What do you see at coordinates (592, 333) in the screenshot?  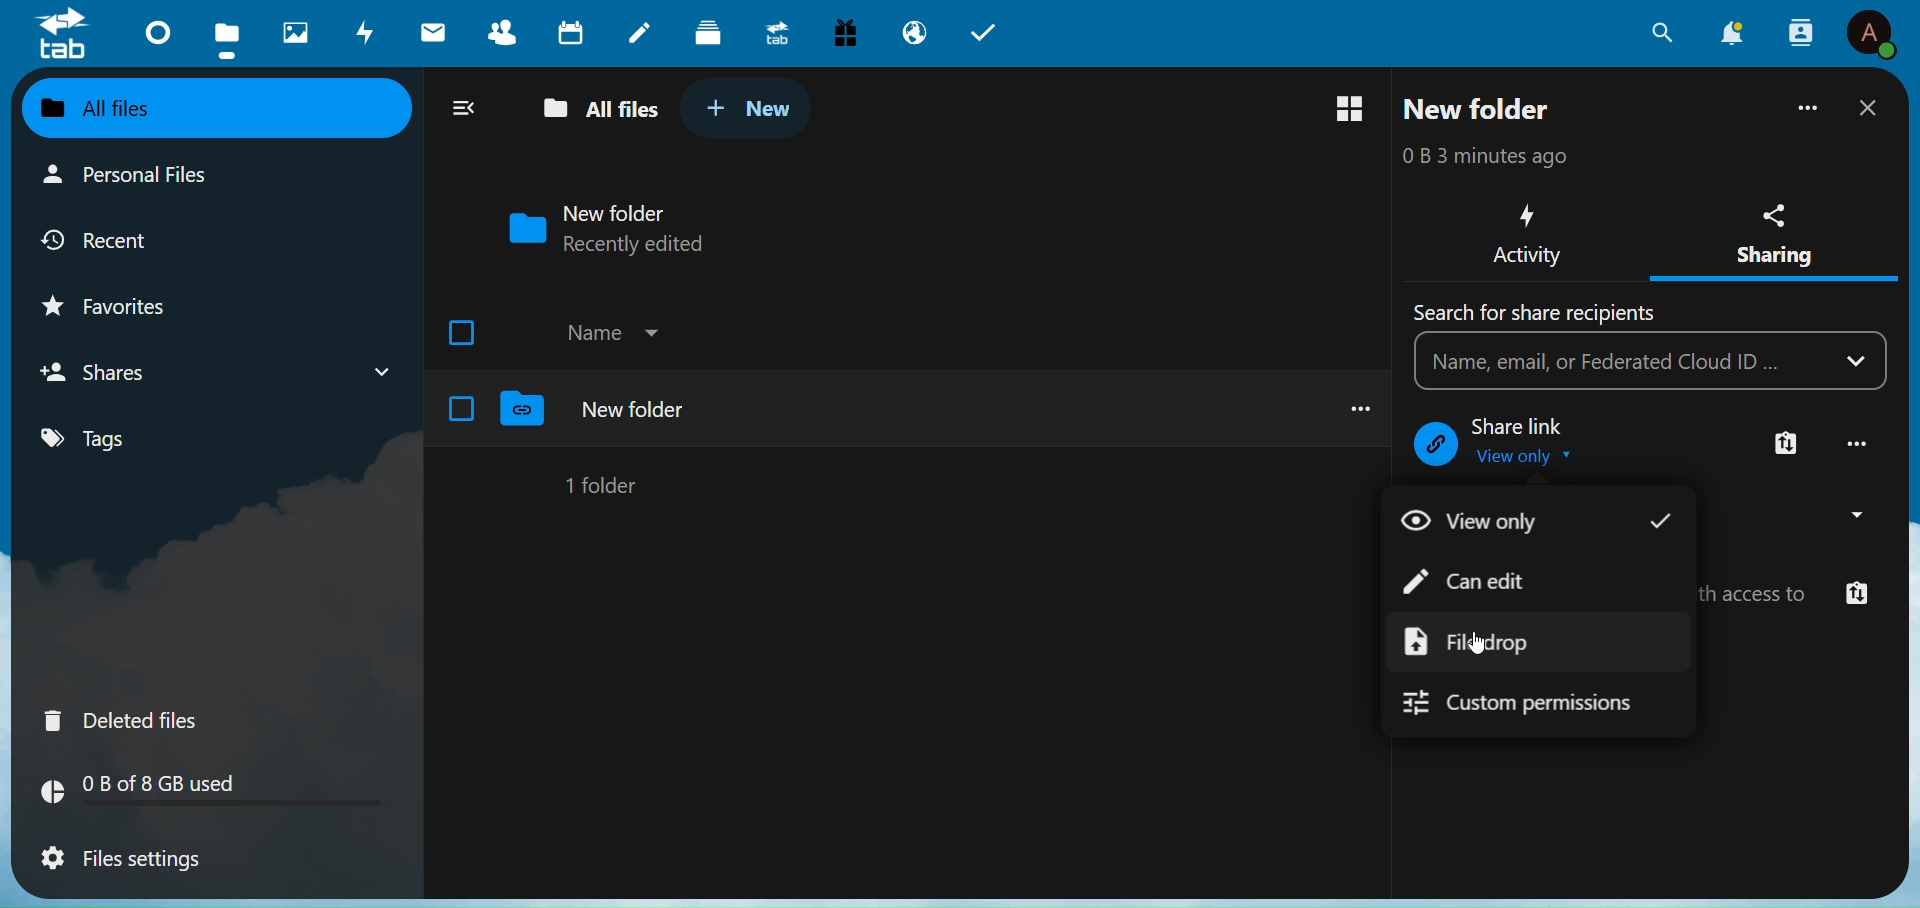 I see `Name` at bounding box center [592, 333].